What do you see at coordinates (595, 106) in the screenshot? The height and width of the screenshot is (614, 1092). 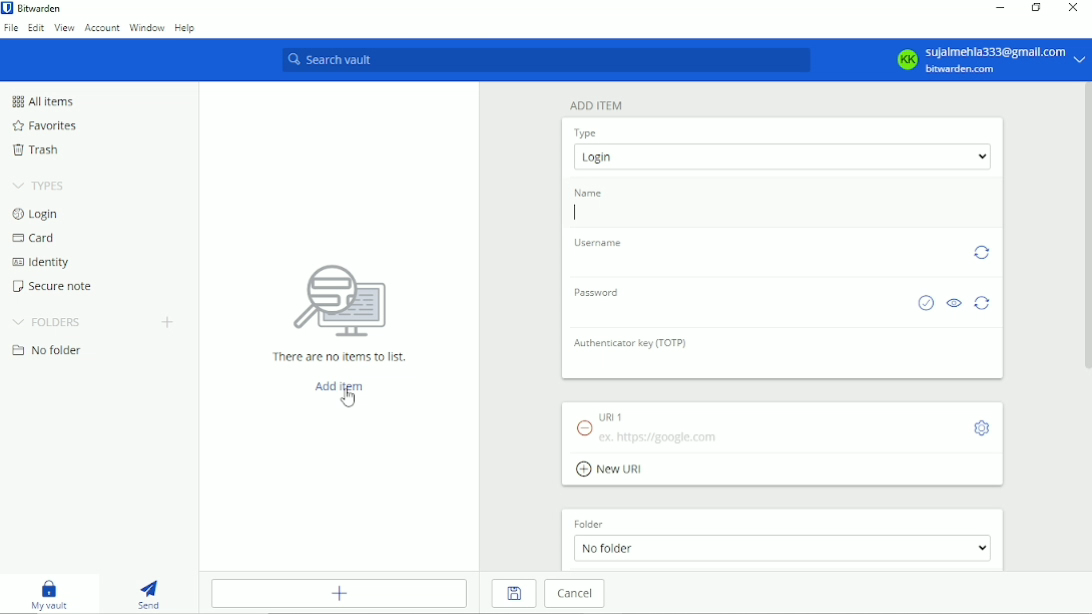 I see `Add item` at bounding box center [595, 106].